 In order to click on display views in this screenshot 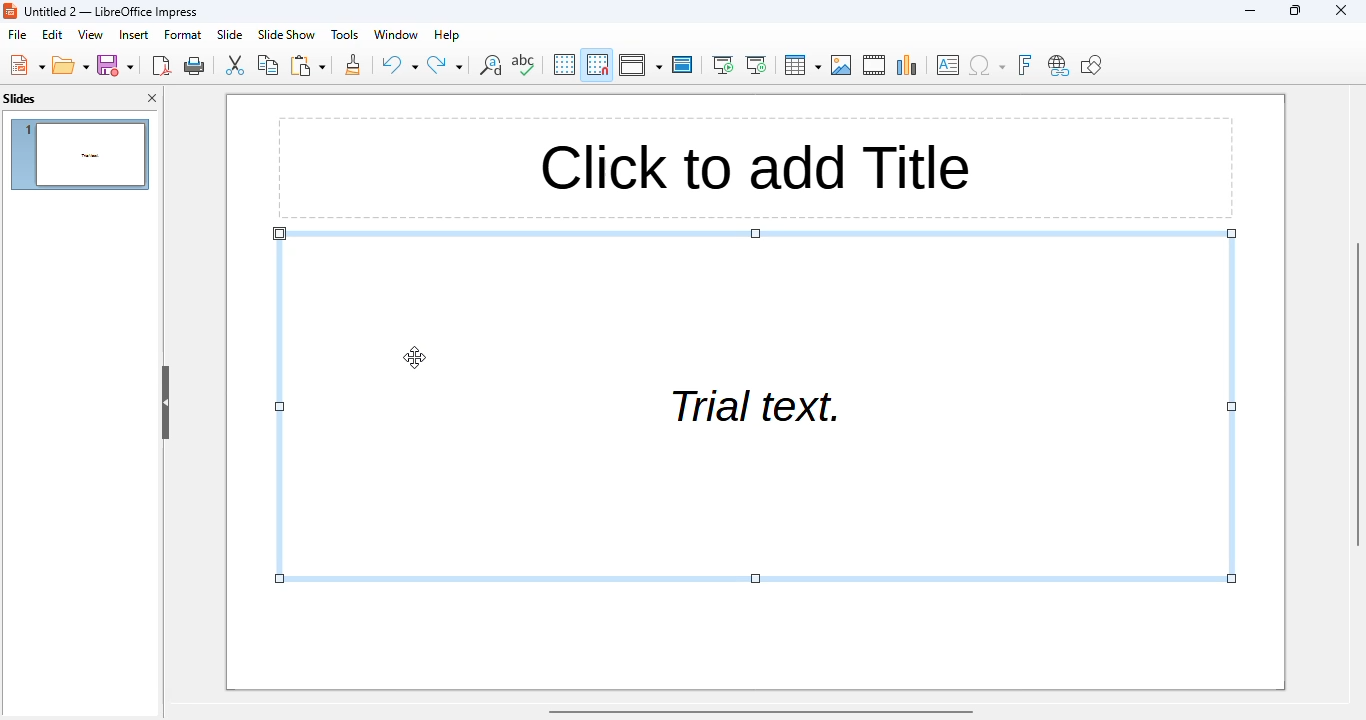, I will do `click(641, 65)`.